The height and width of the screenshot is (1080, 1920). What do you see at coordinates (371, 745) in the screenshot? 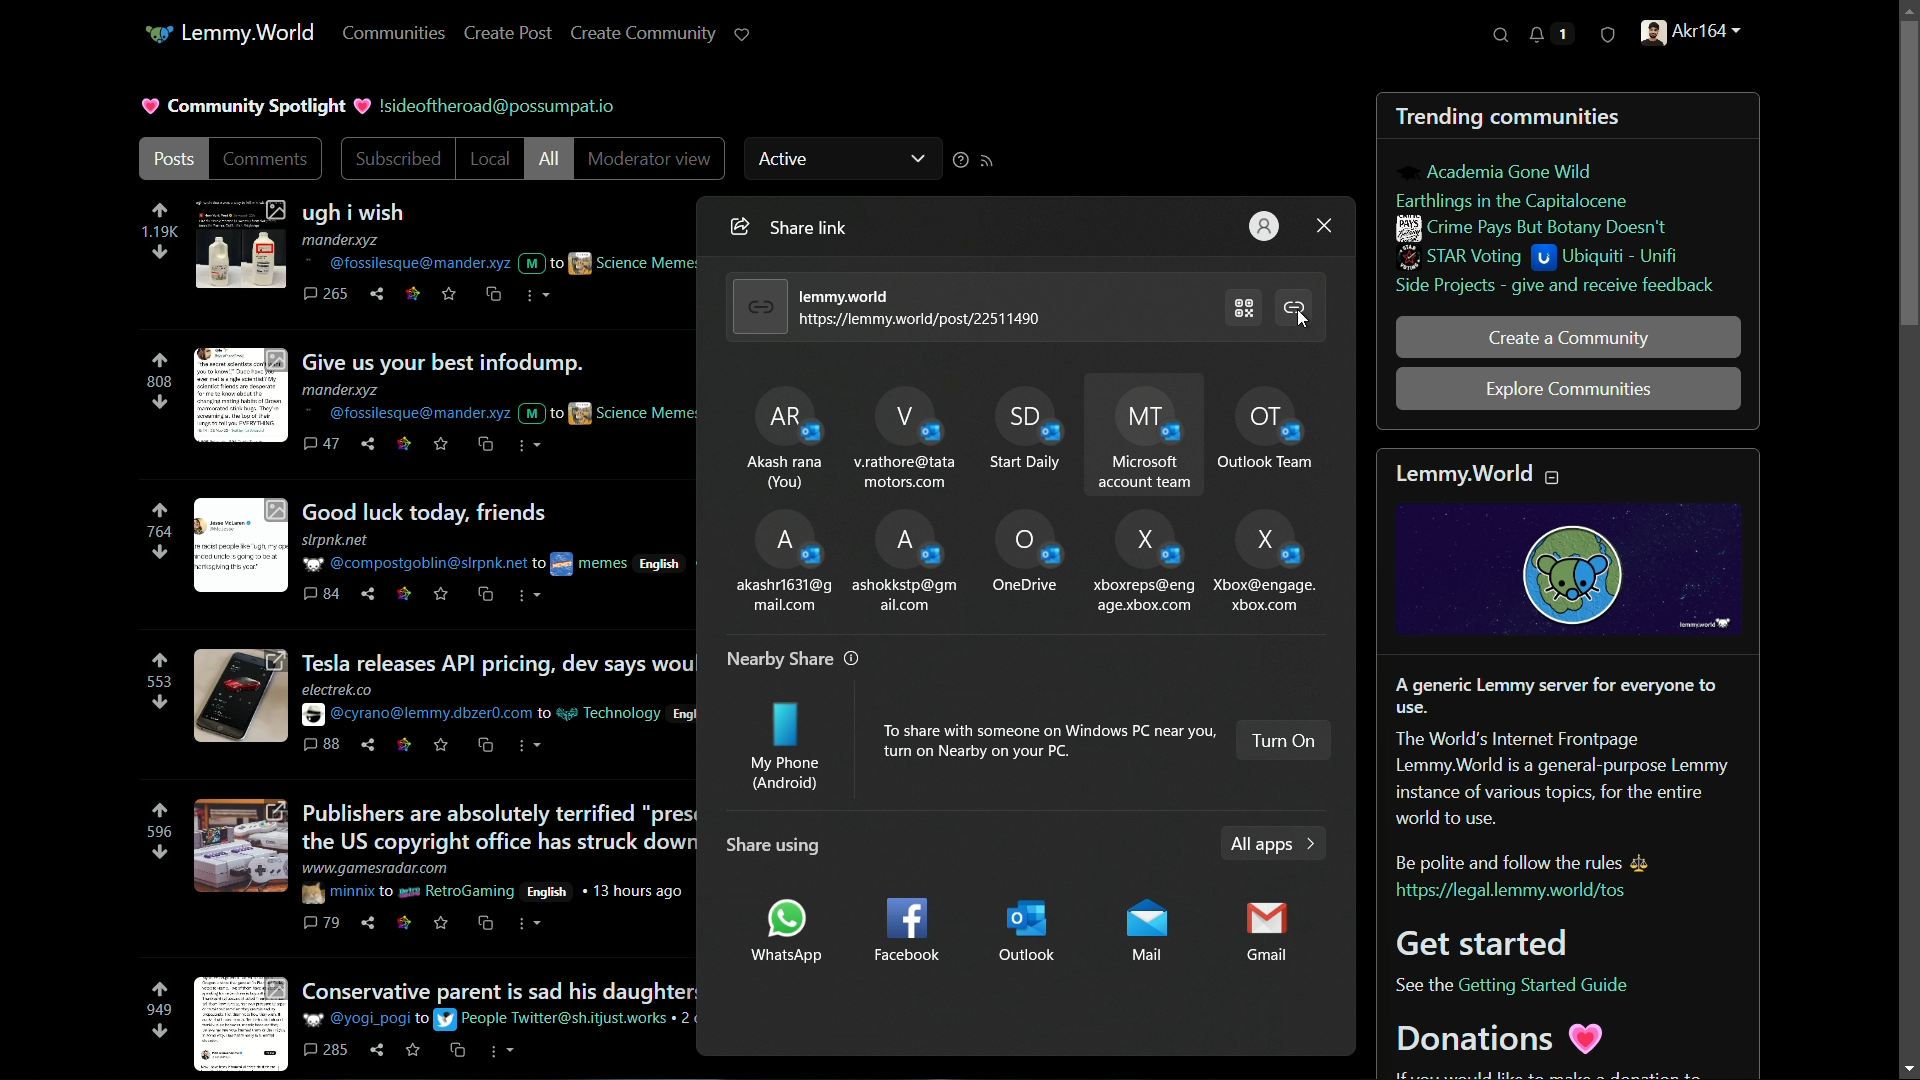
I see `share` at bounding box center [371, 745].